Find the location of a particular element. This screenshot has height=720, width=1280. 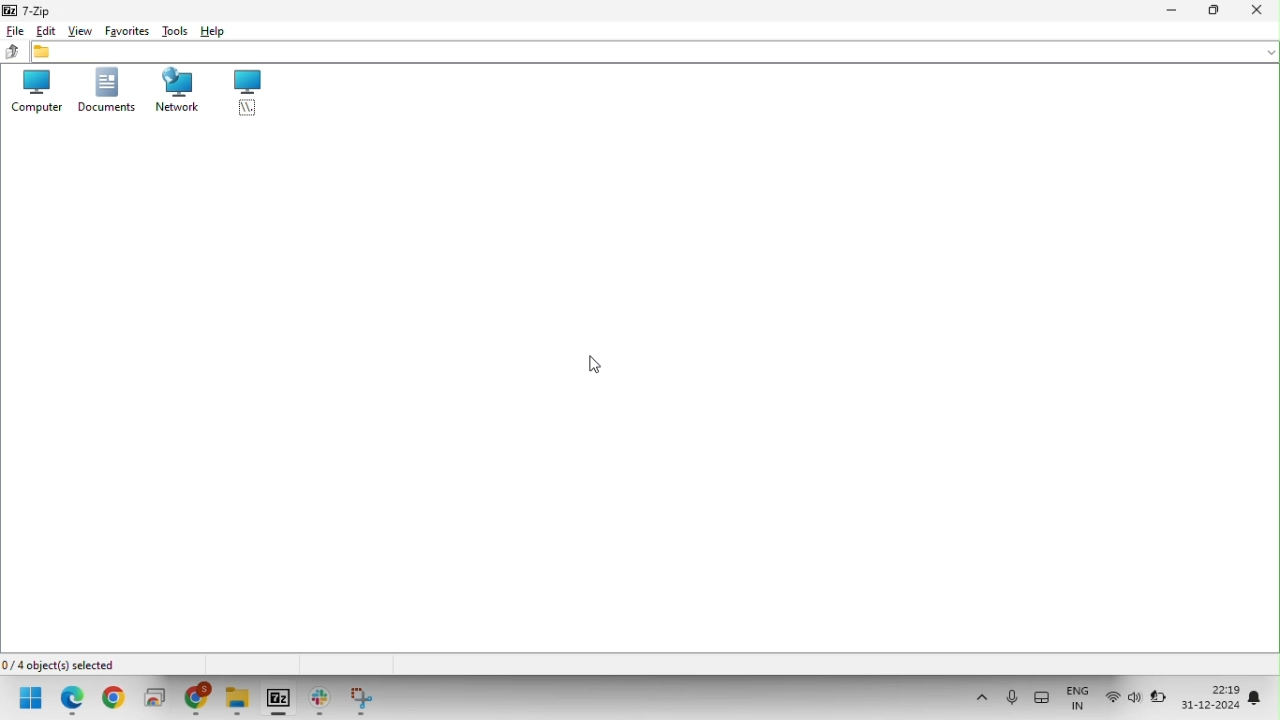

toggle tabs is located at coordinates (1040, 698).